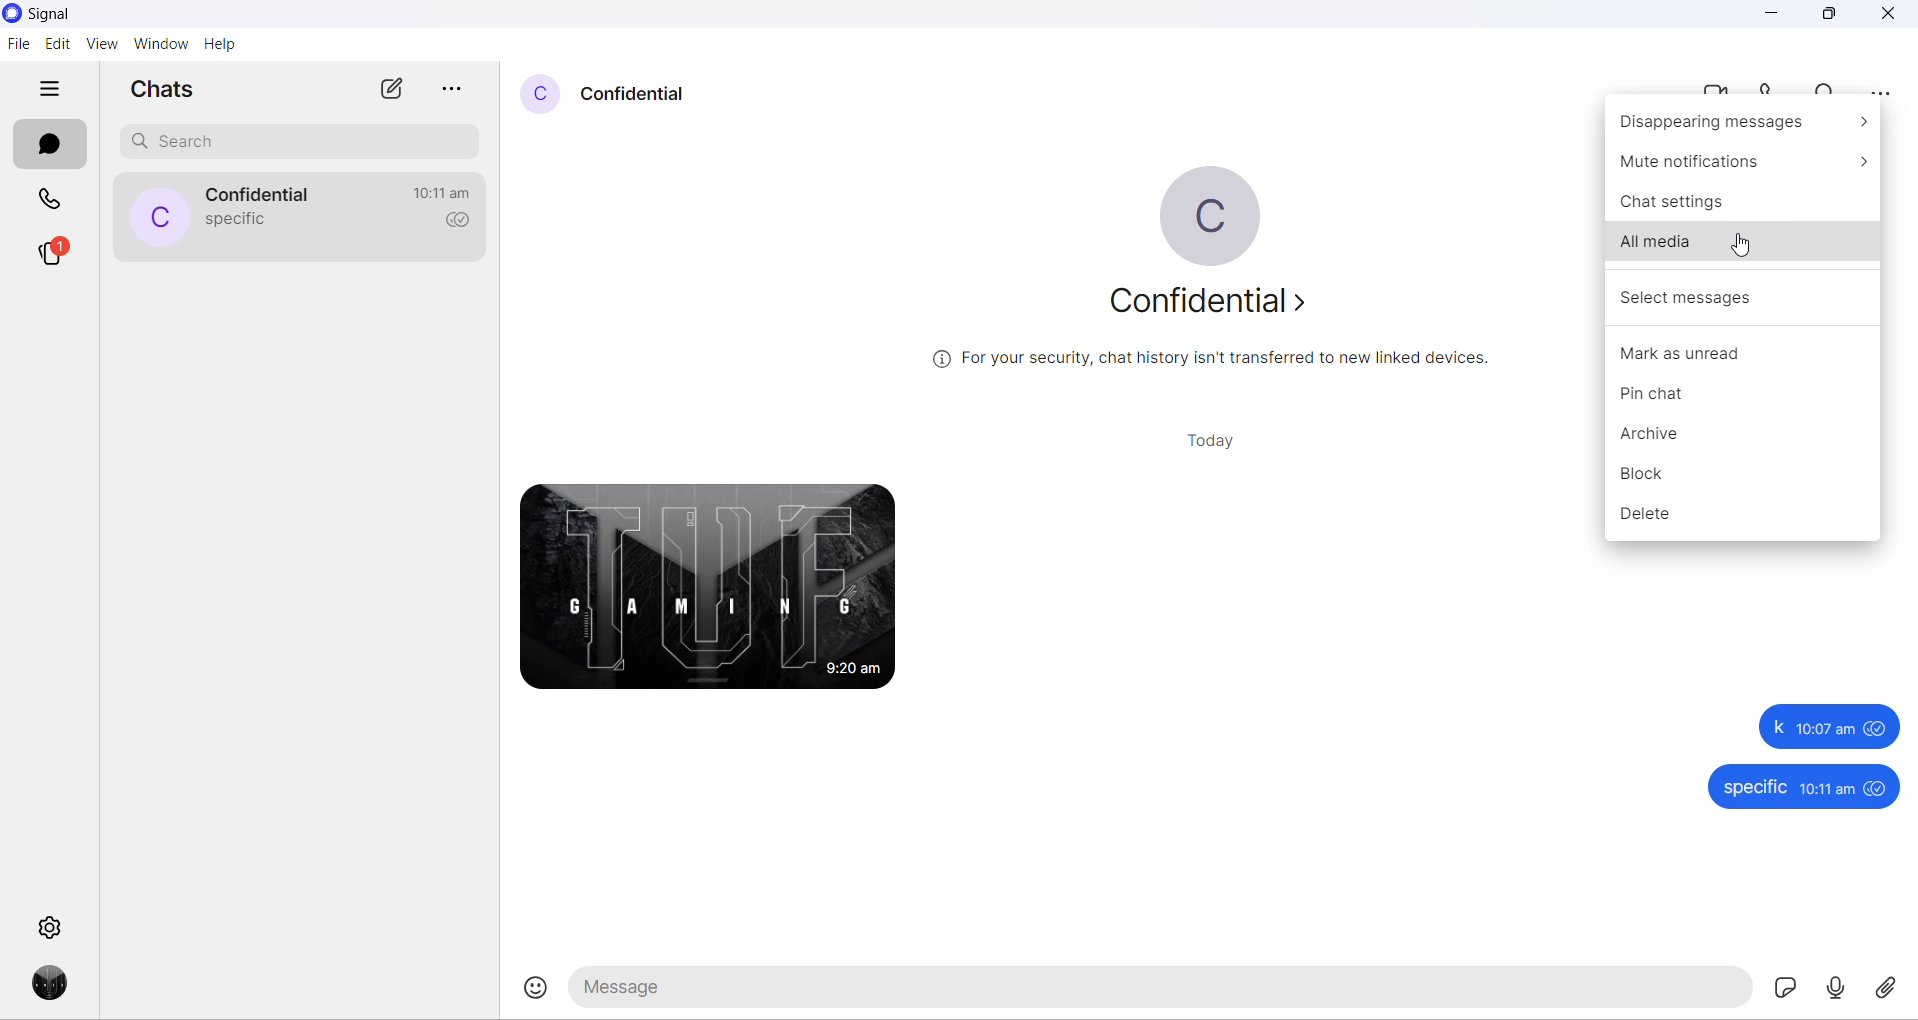 This screenshot has width=1918, height=1020. What do you see at coordinates (18, 45) in the screenshot?
I see `file` at bounding box center [18, 45].